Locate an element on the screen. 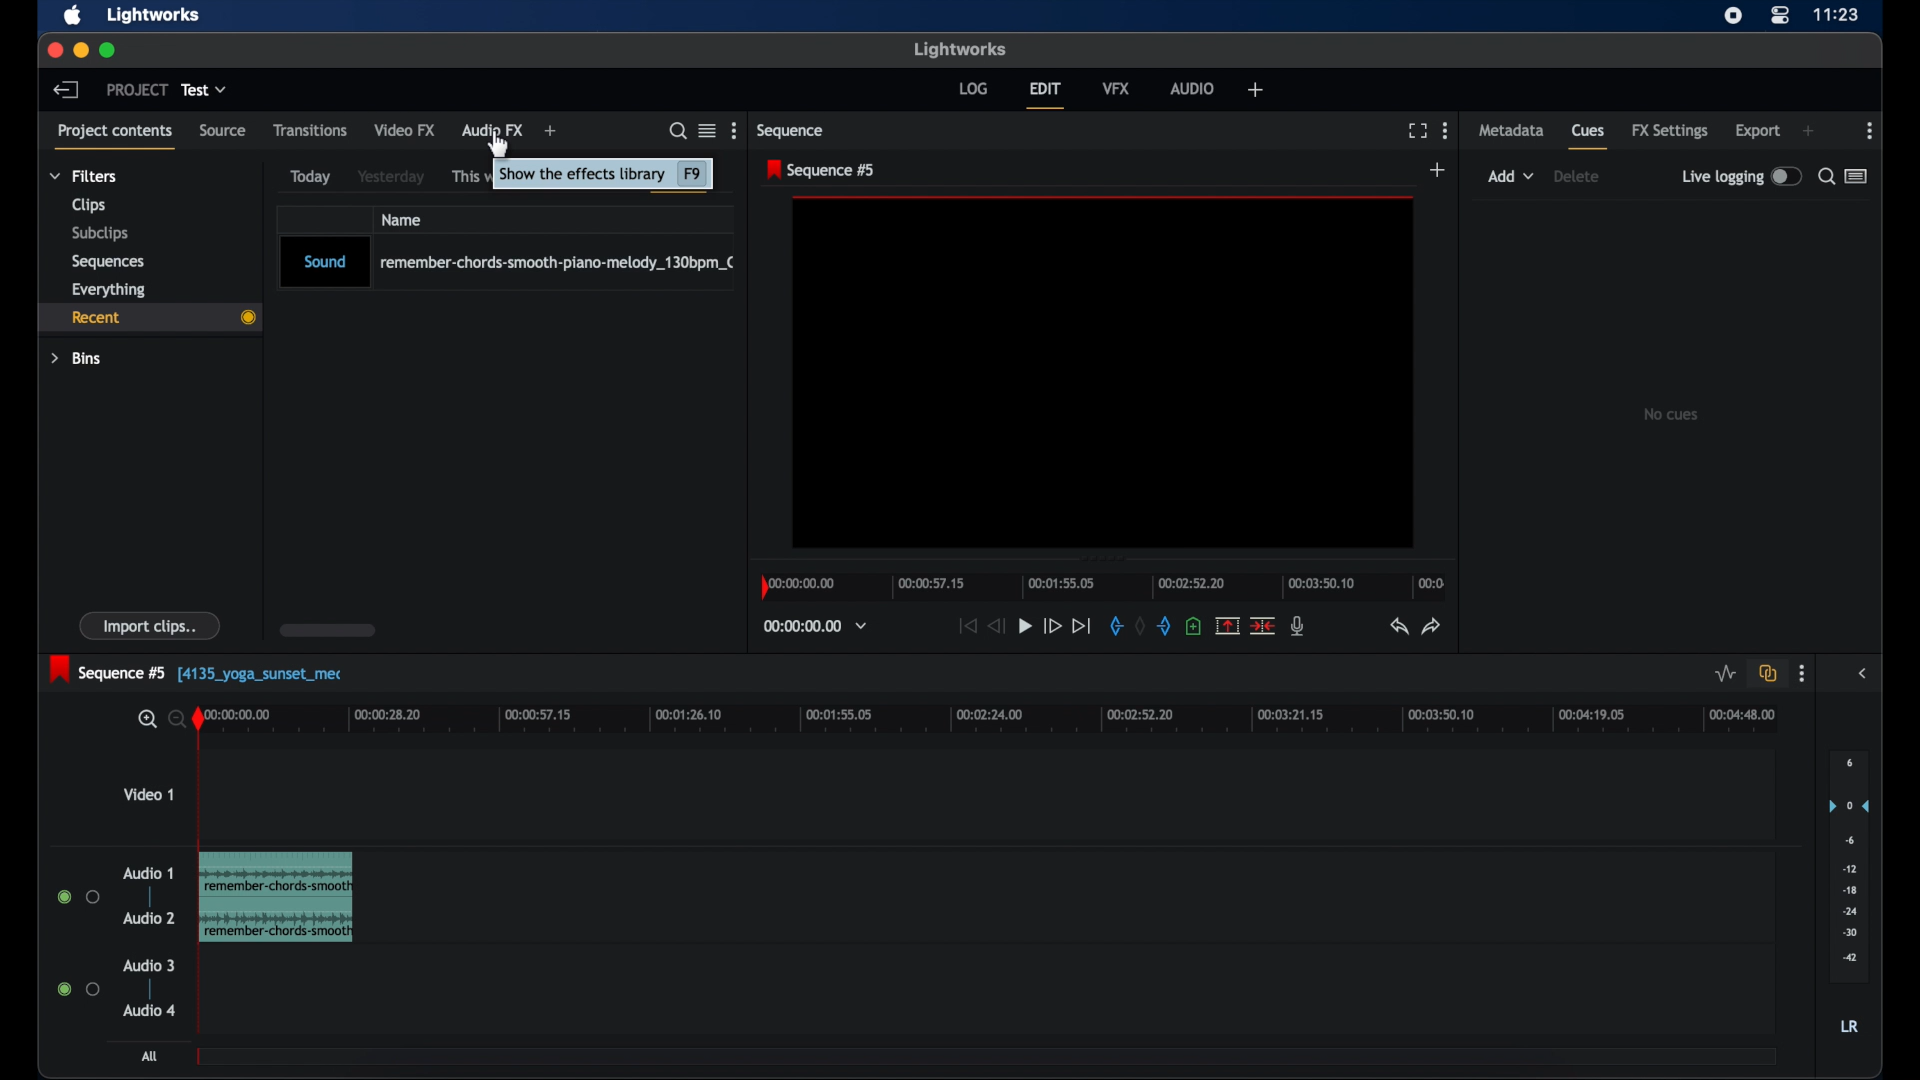 The image size is (1920, 1080). lightworks is located at coordinates (958, 48).